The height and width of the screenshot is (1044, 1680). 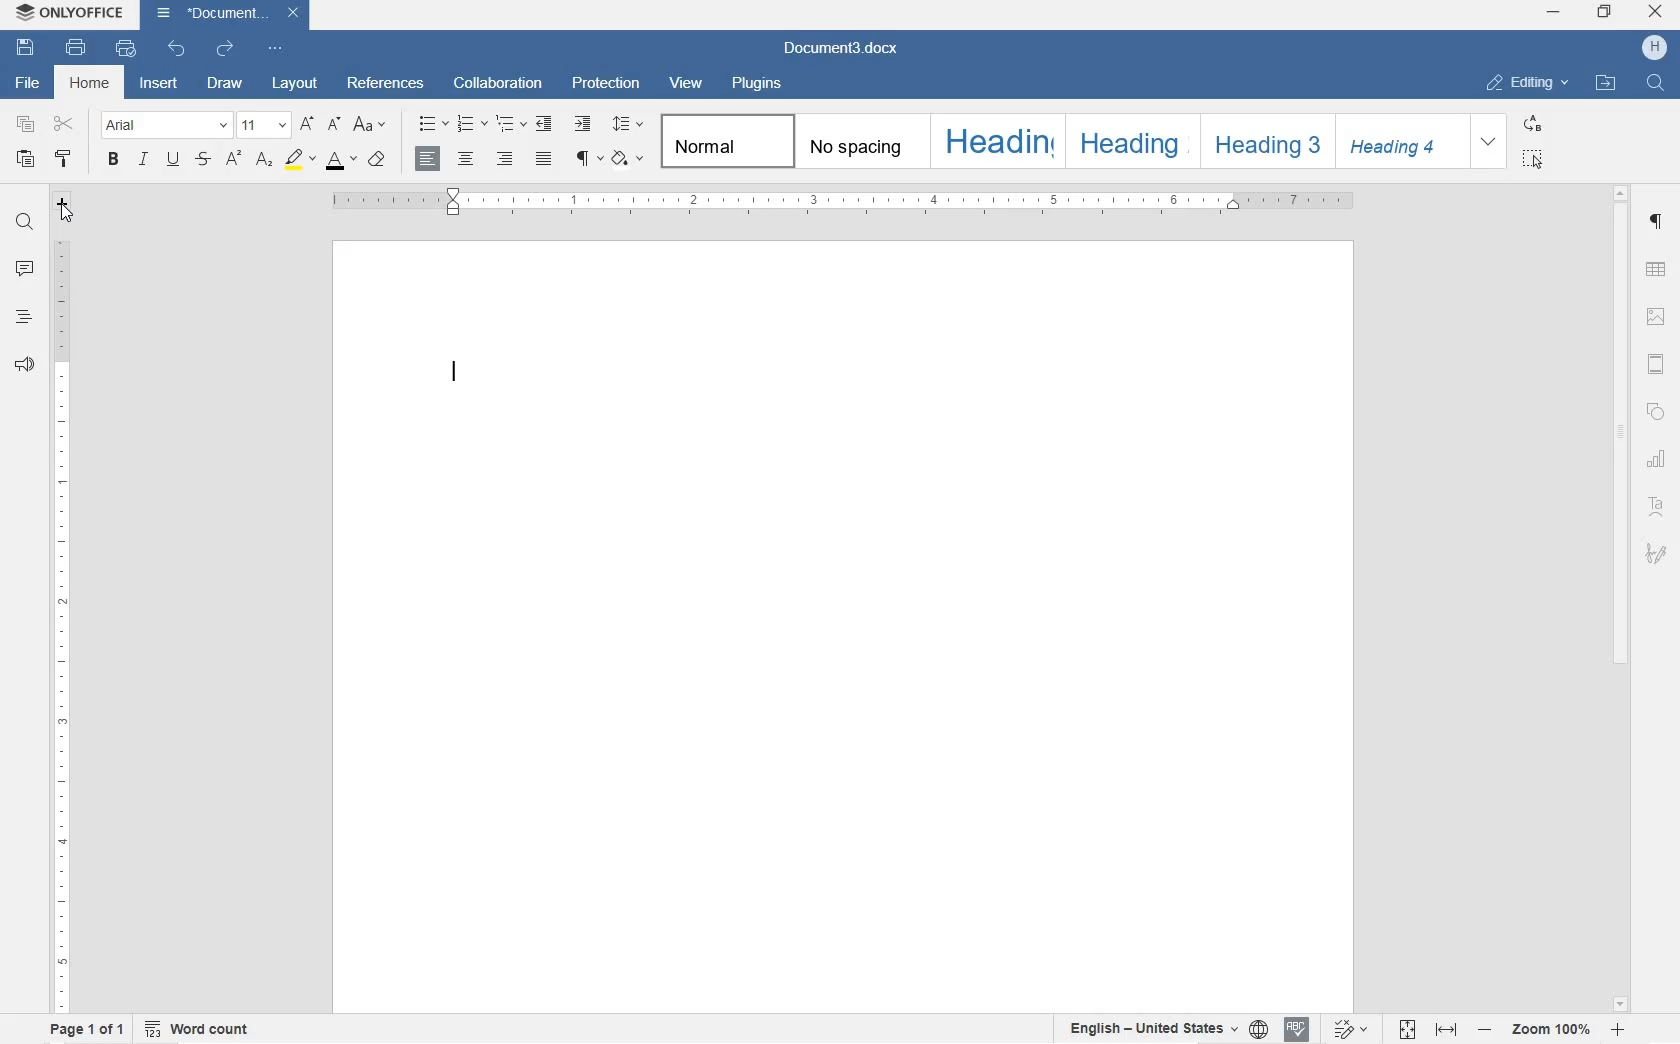 I want to click on INCREASE INDENT, so click(x=584, y=125).